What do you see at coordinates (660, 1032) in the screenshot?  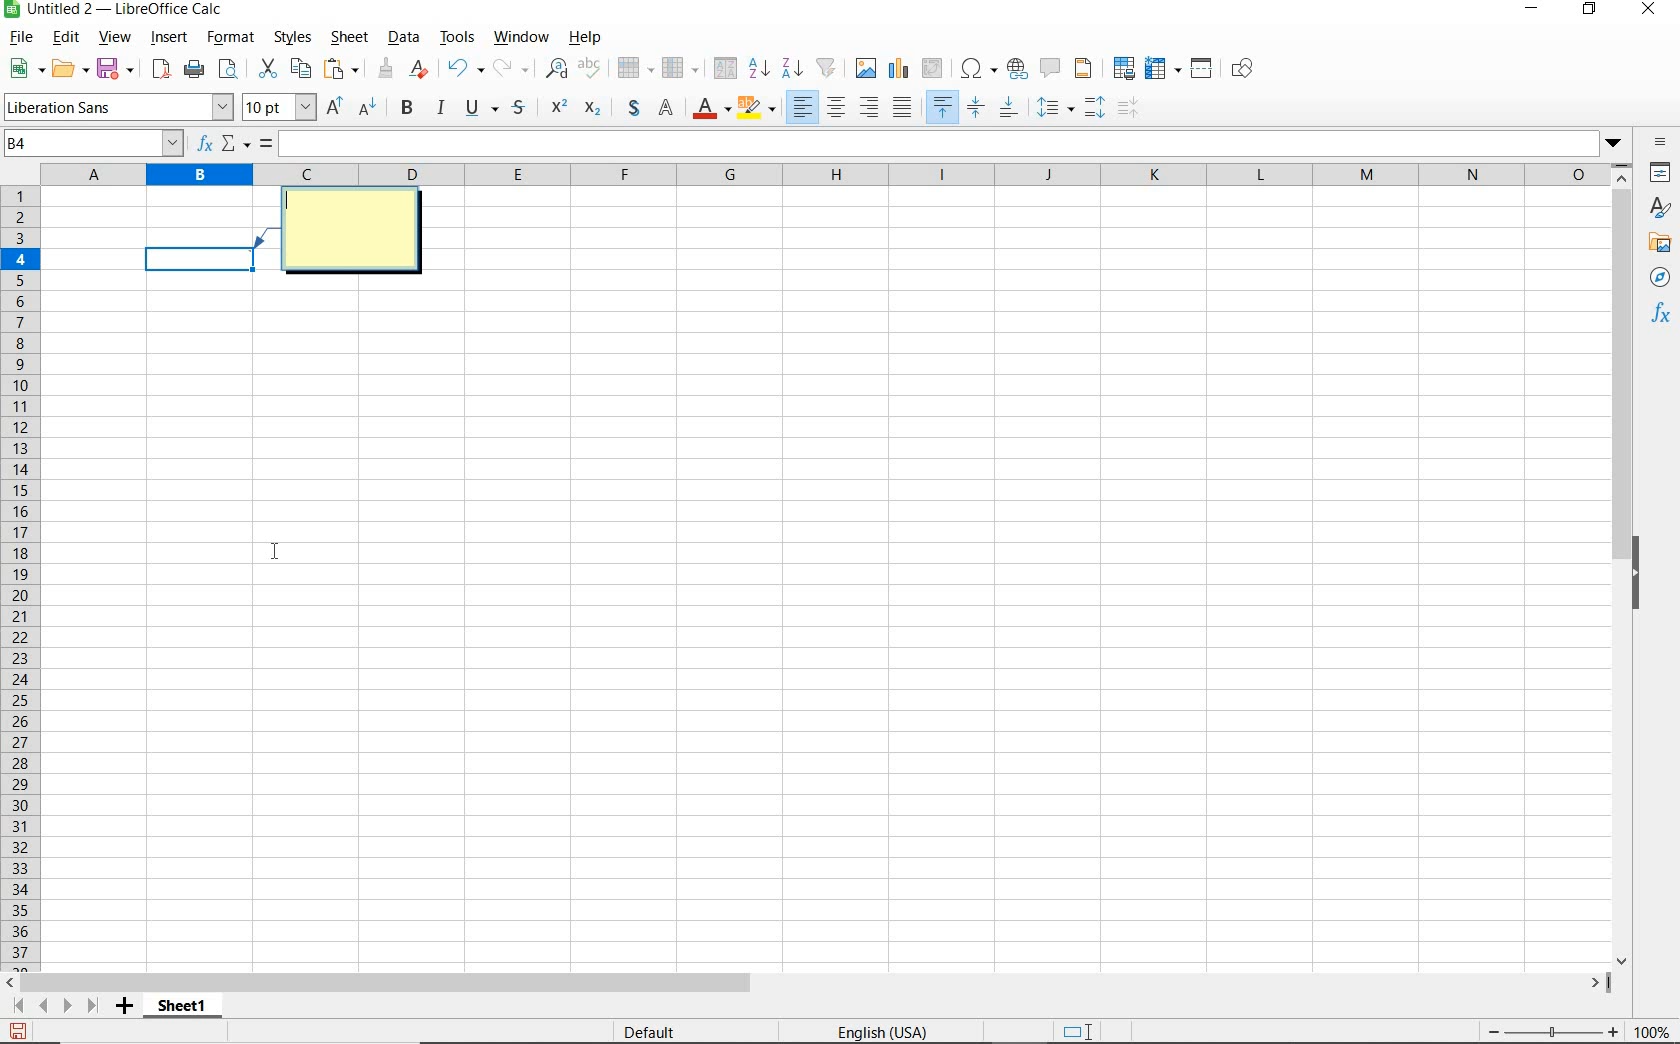 I see `default` at bounding box center [660, 1032].